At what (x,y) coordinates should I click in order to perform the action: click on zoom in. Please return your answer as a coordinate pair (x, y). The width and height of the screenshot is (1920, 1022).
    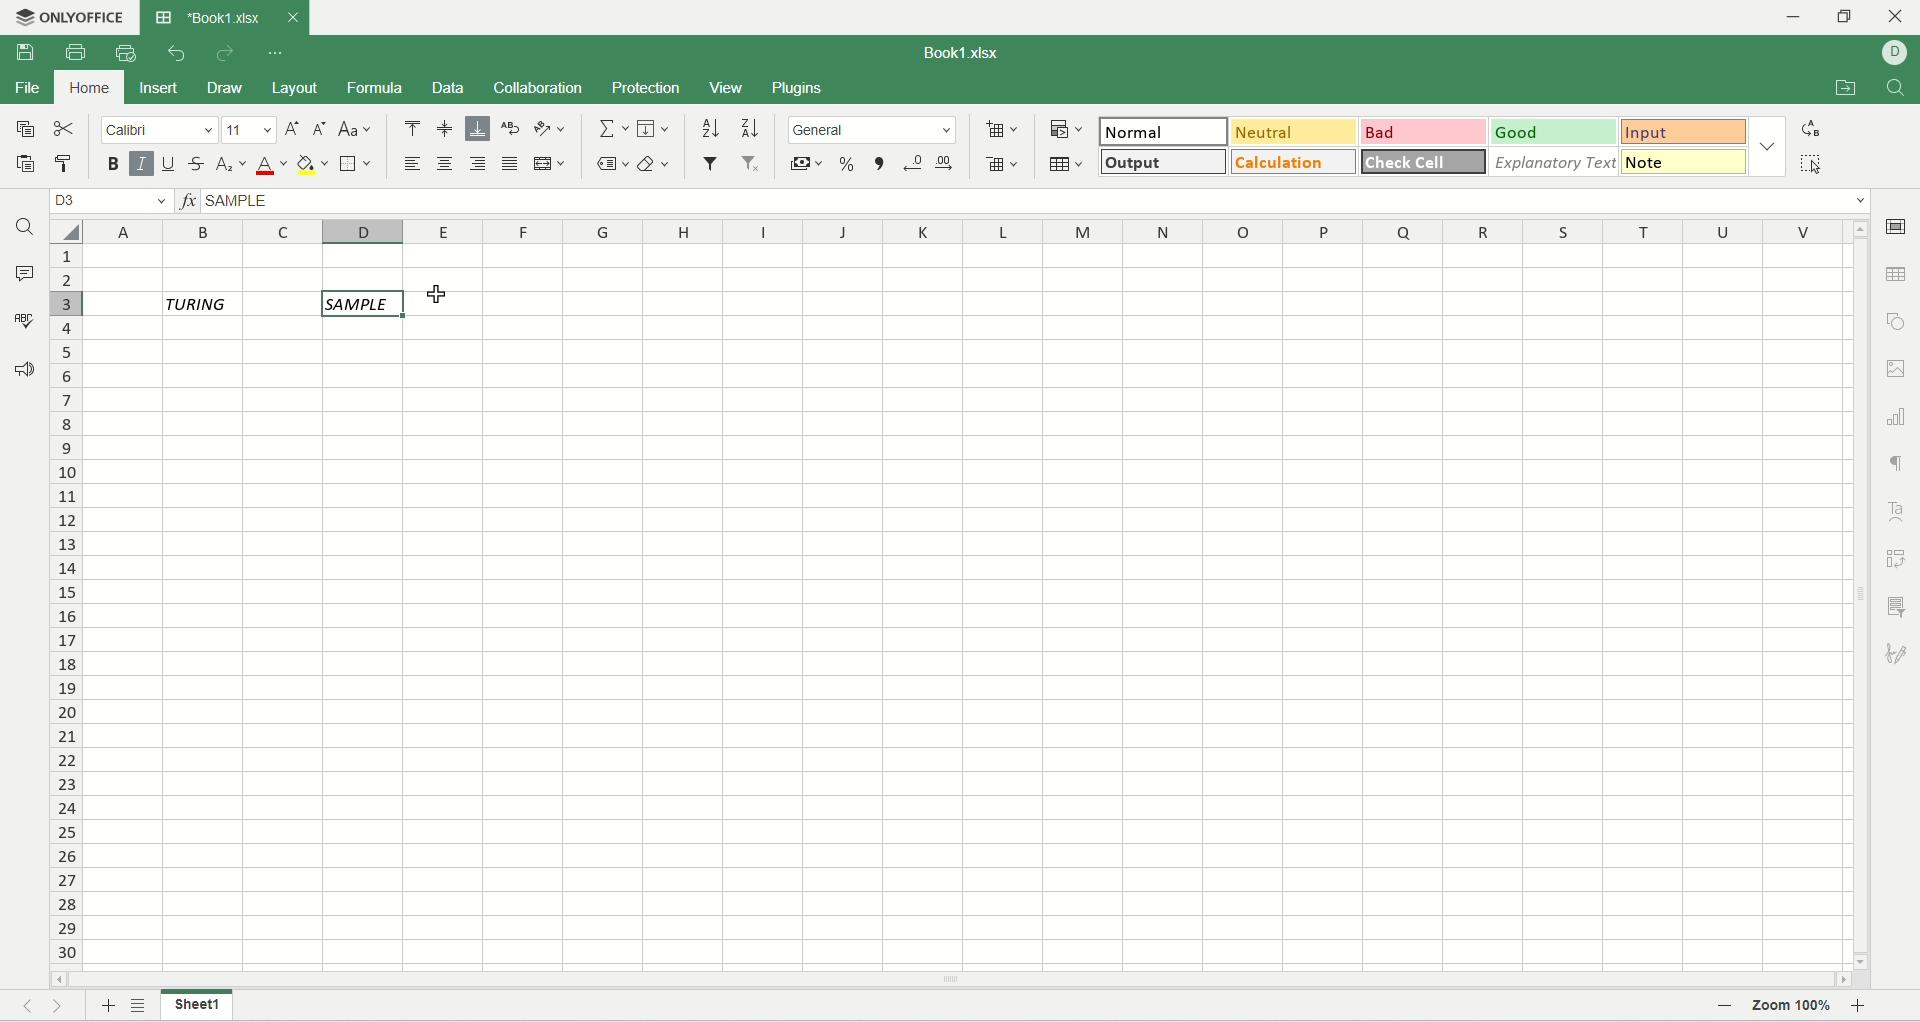
    Looking at the image, I should click on (1861, 1009).